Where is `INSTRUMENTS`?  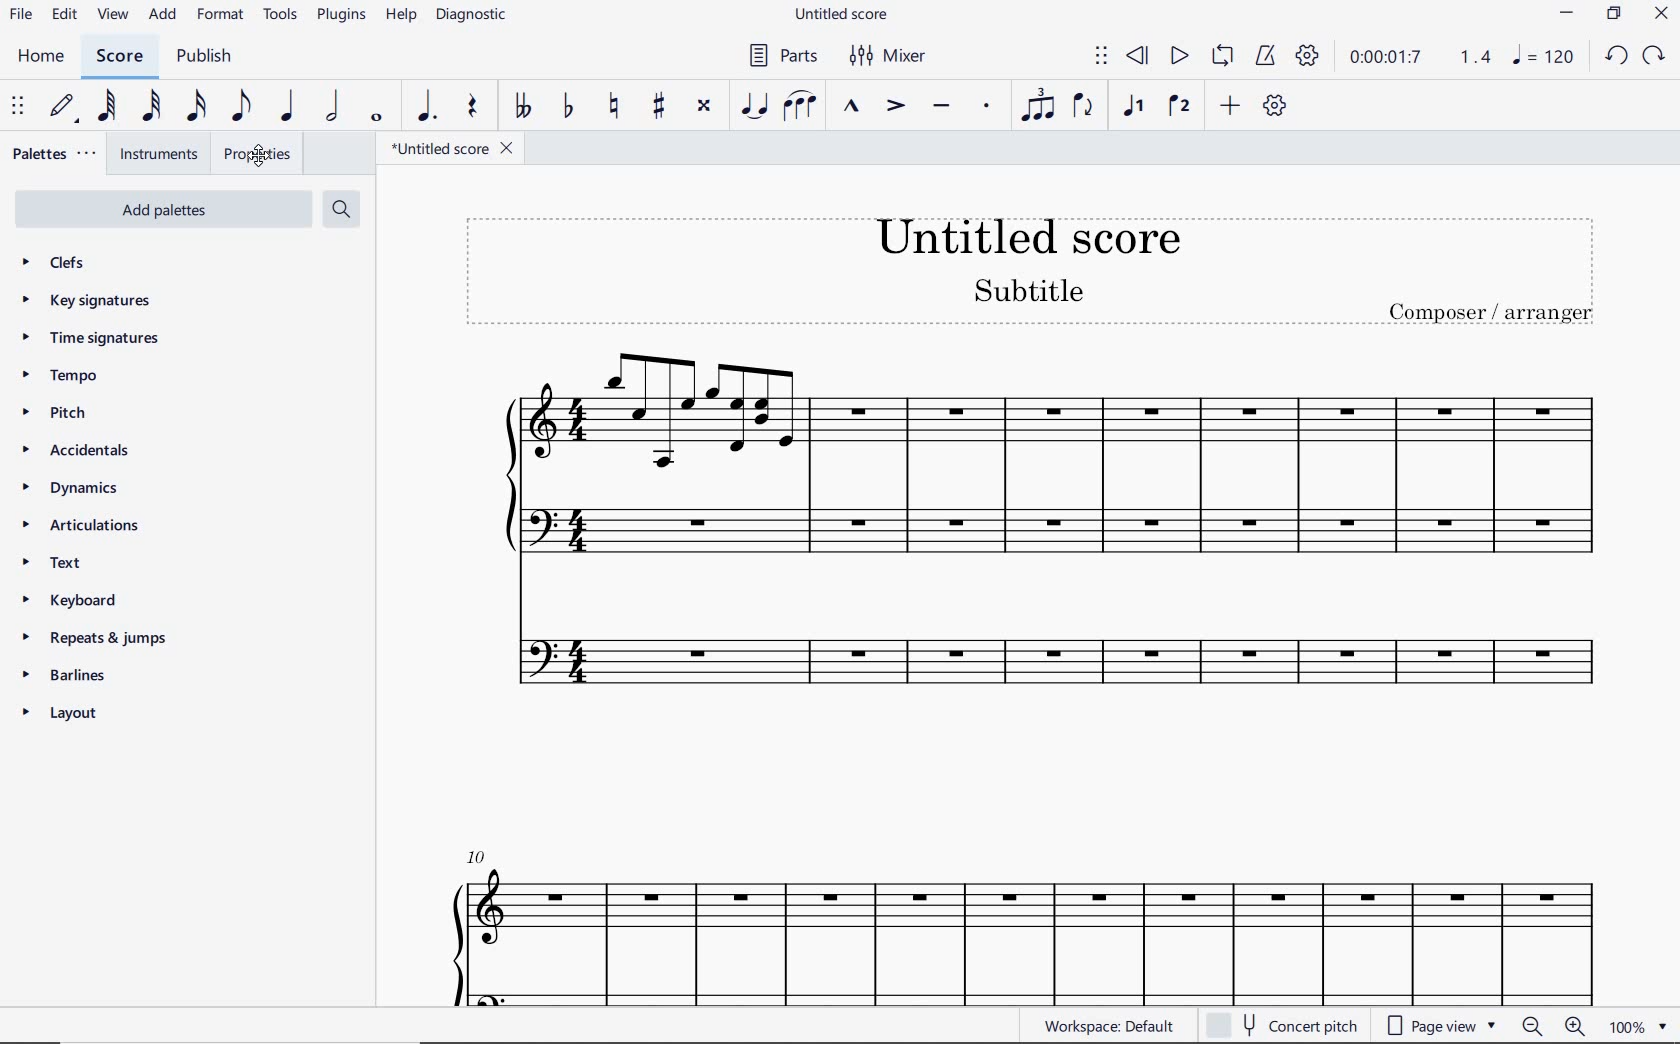
INSTRUMENTS is located at coordinates (158, 152).